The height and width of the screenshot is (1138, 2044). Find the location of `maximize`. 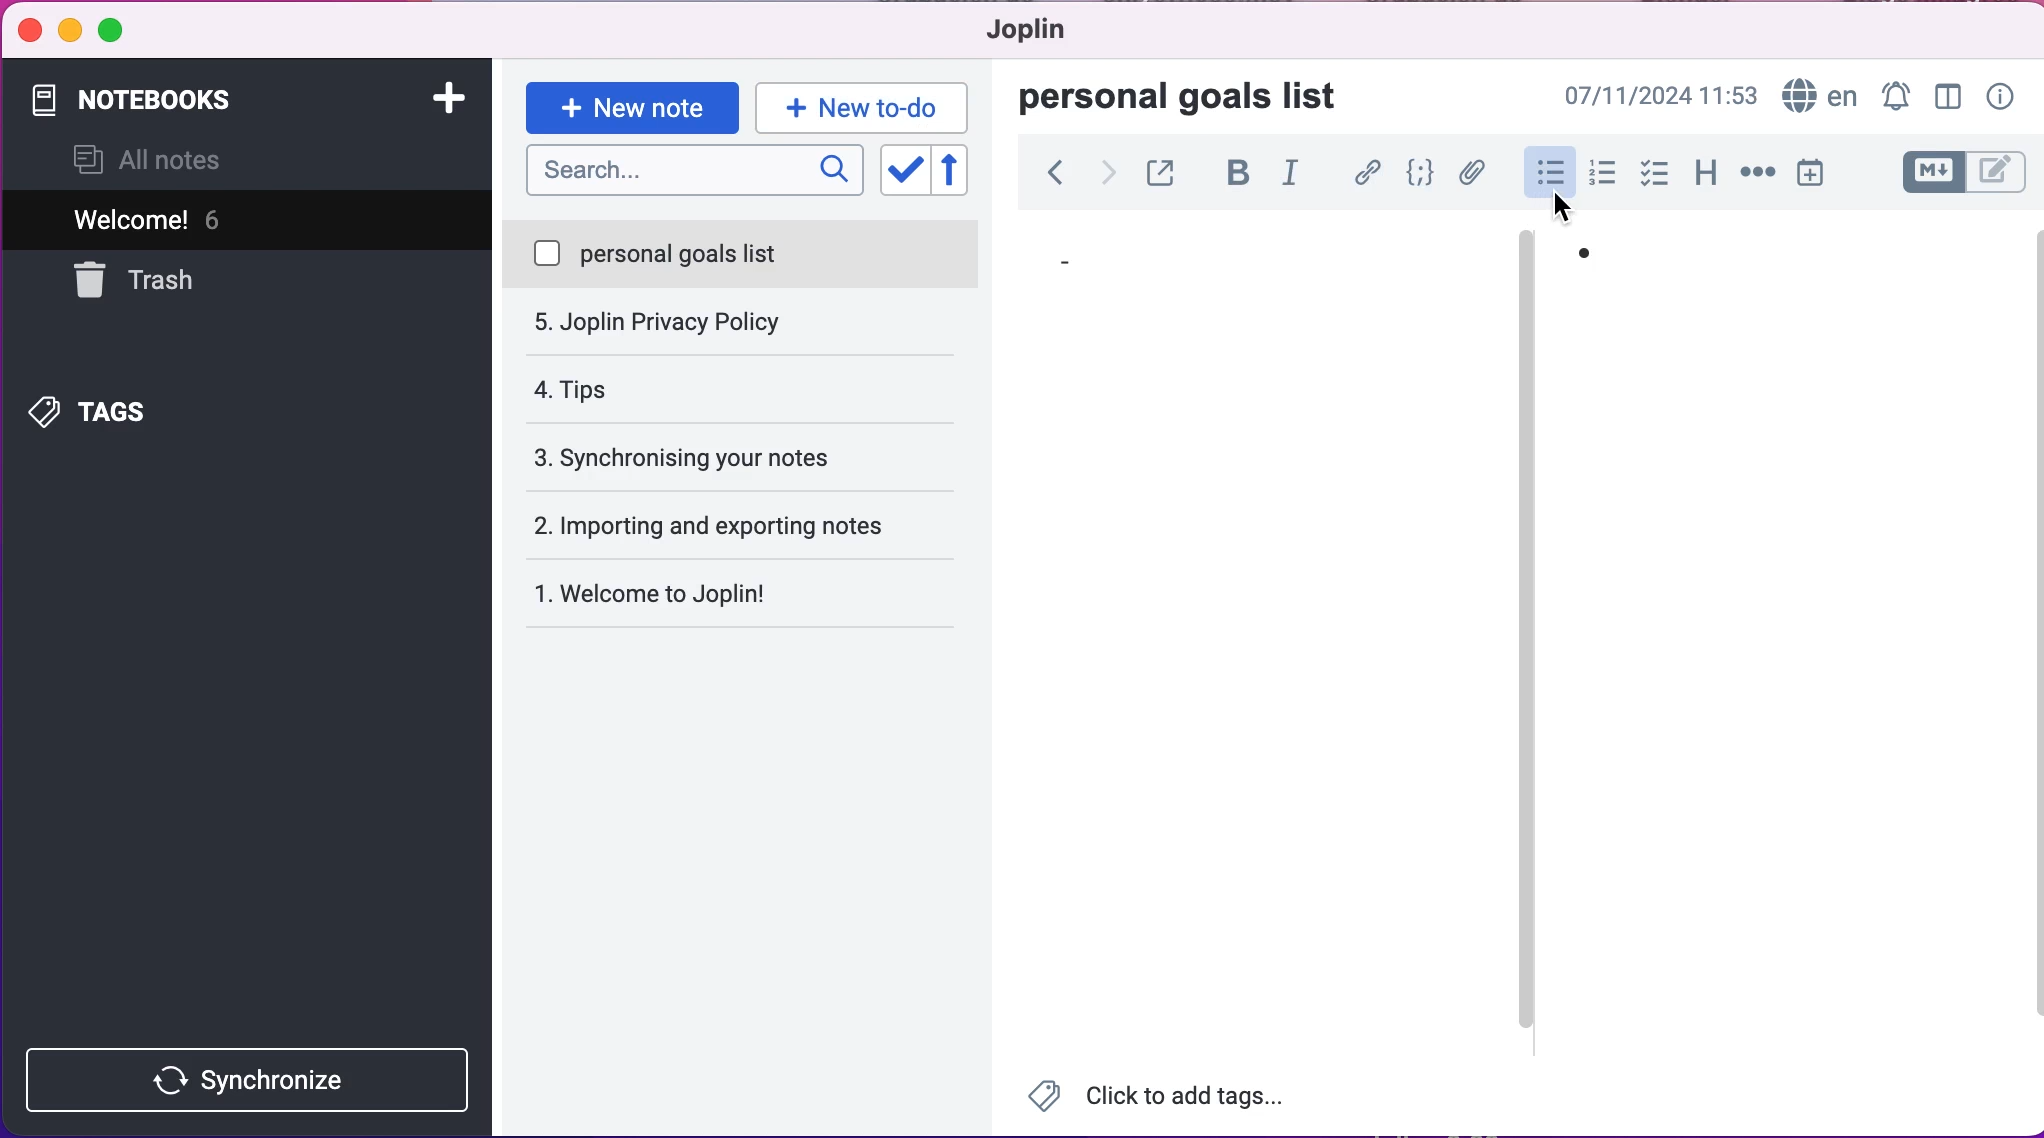

maximize is located at coordinates (119, 33).